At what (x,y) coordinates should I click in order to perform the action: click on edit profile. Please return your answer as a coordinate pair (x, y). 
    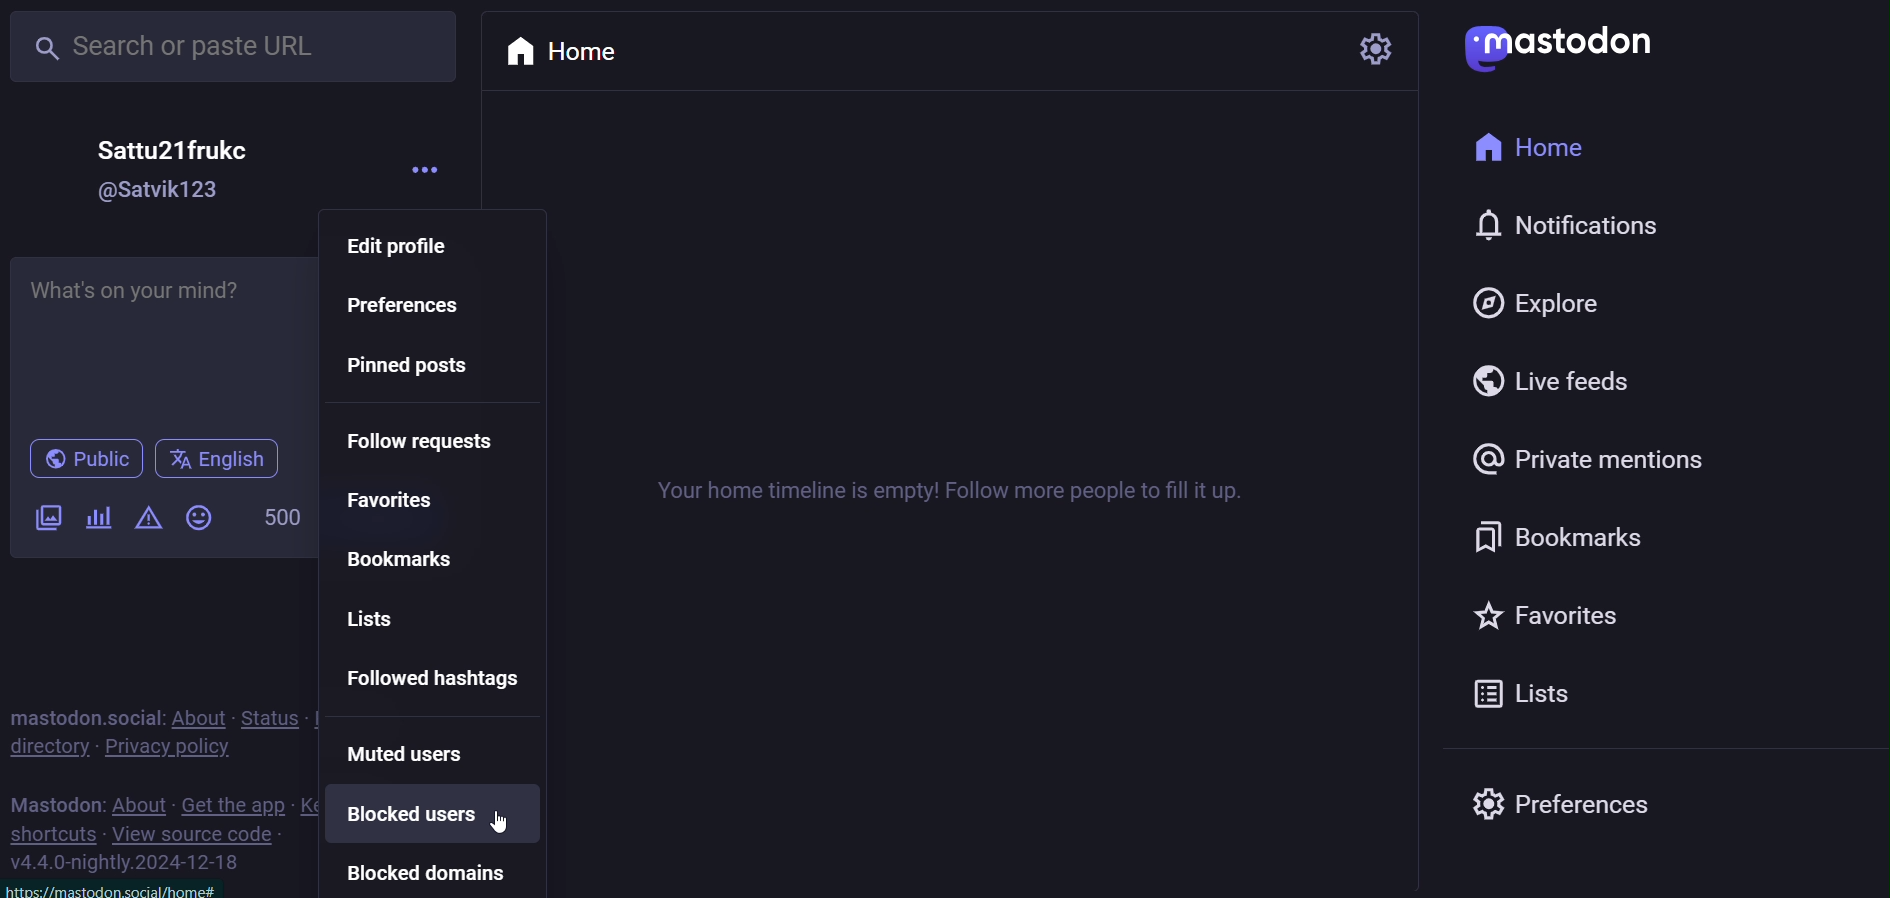
    Looking at the image, I should click on (412, 247).